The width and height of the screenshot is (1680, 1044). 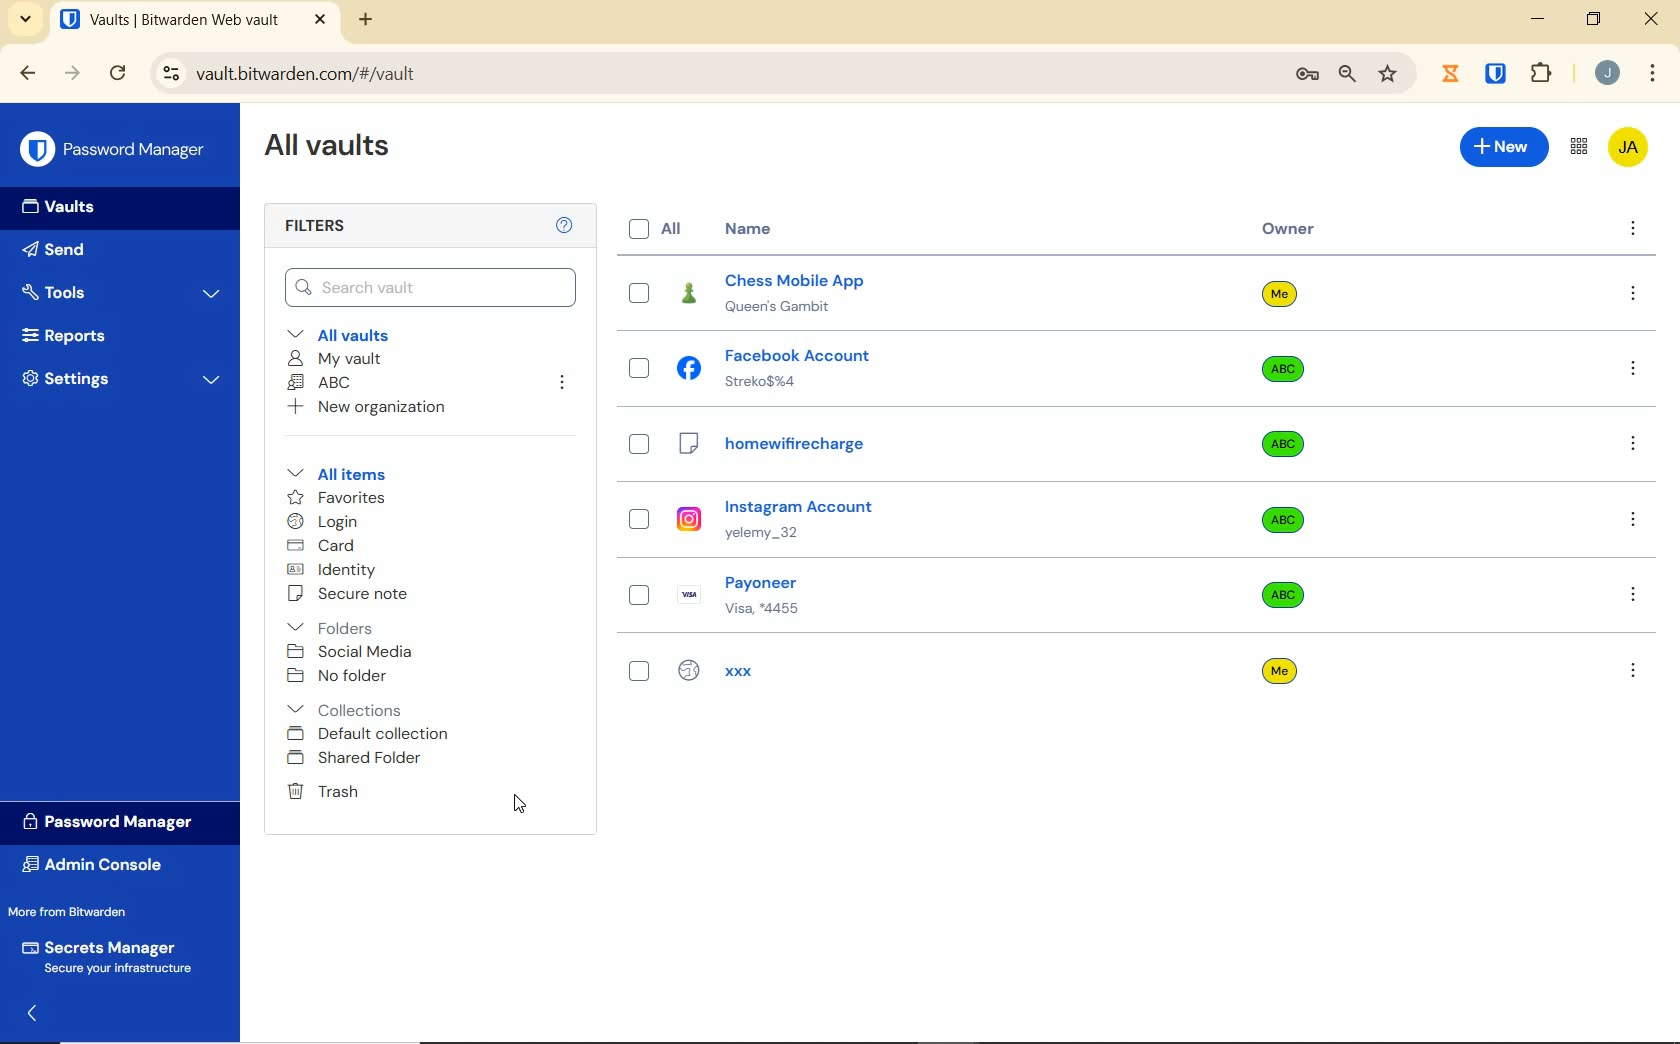 What do you see at coordinates (921, 368) in the screenshot?
I see `facebook account` at bounding box center [921, 368].